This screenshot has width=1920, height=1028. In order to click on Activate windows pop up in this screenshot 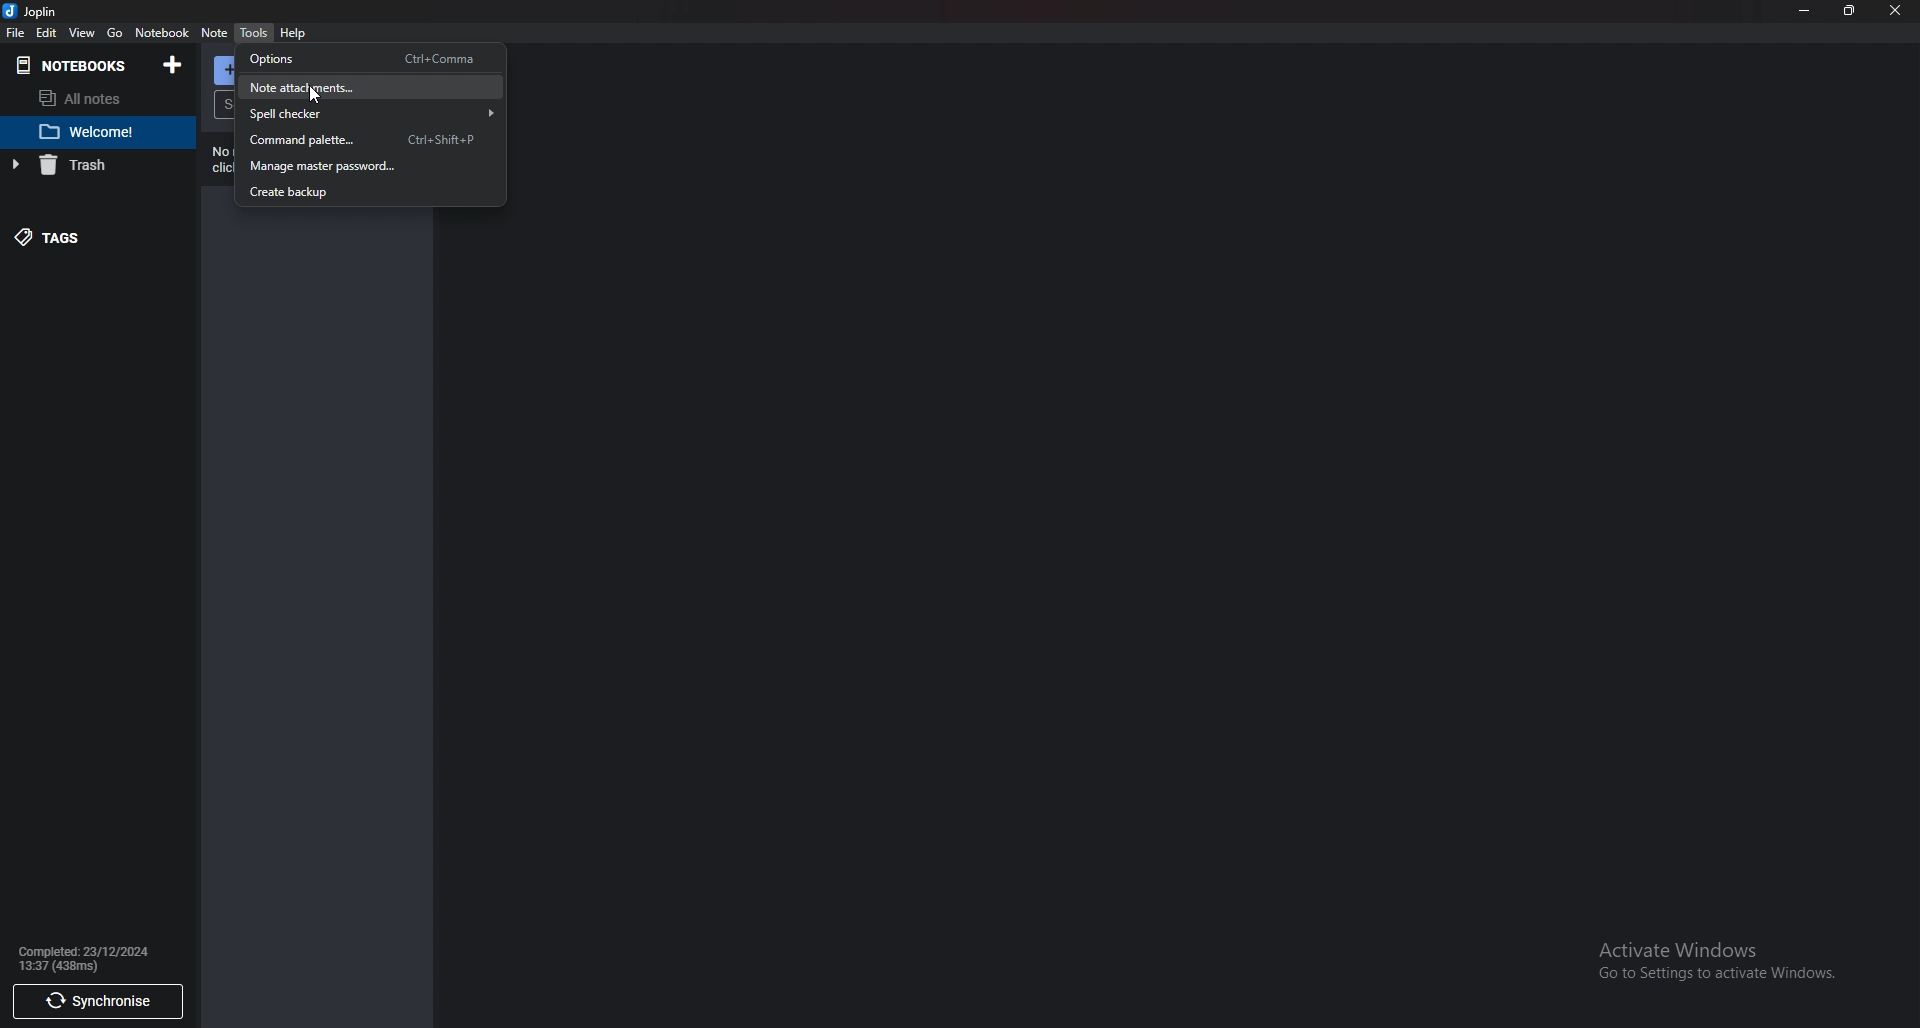, I will do `click(1724, 963)`.